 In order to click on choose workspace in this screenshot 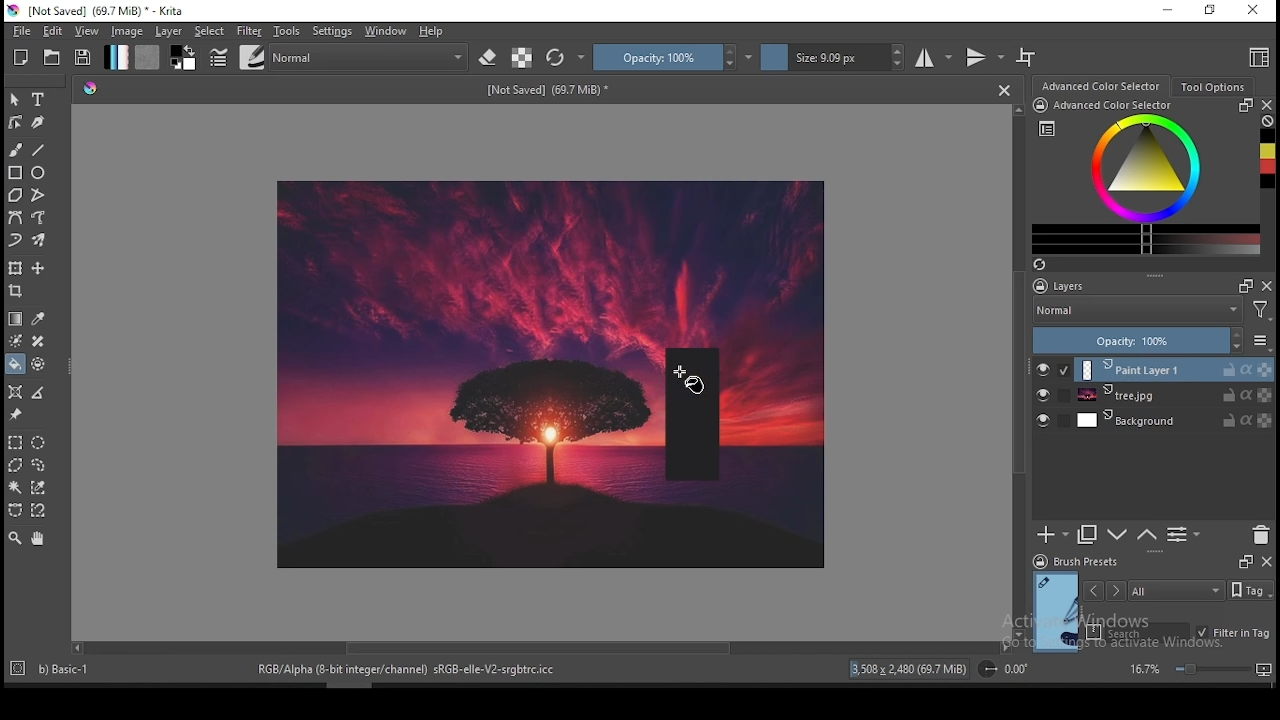, I will do `click(1257, 59)`.